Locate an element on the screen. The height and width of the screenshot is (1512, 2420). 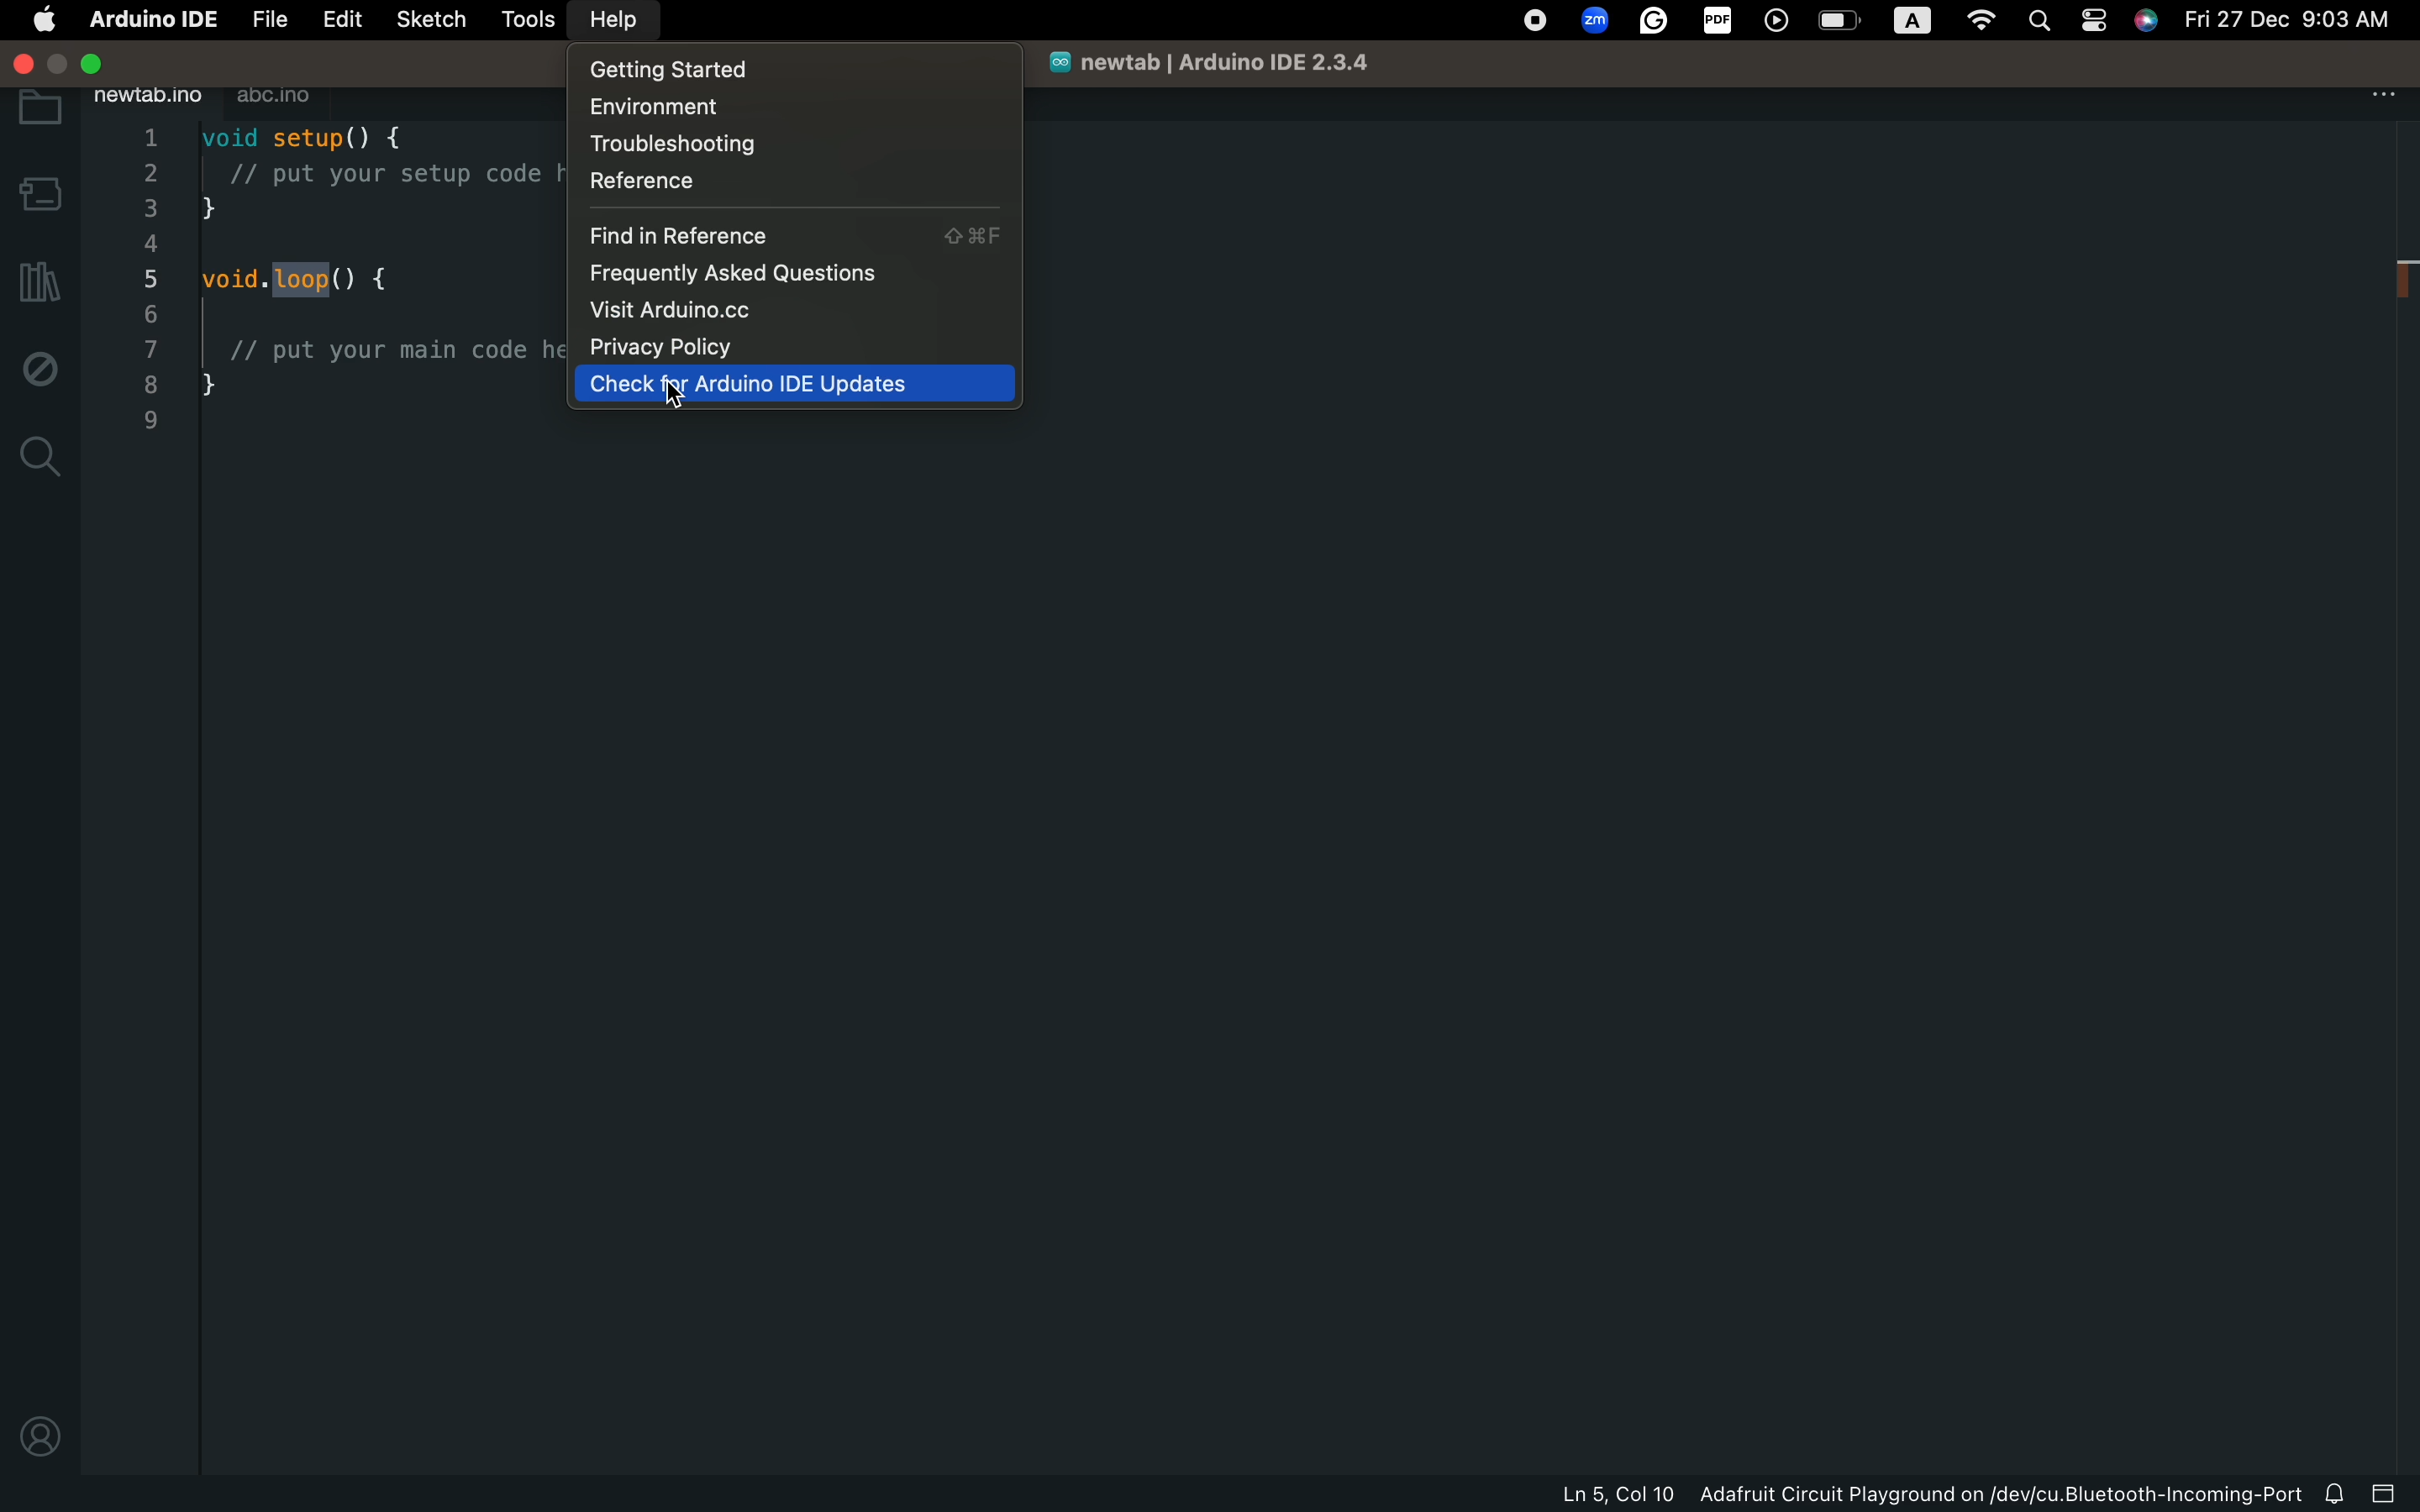
Adafruit Circuit Playground on/dev/cu.Bluetooth-Incoming-Port is located at coordinates (1997, 1494).